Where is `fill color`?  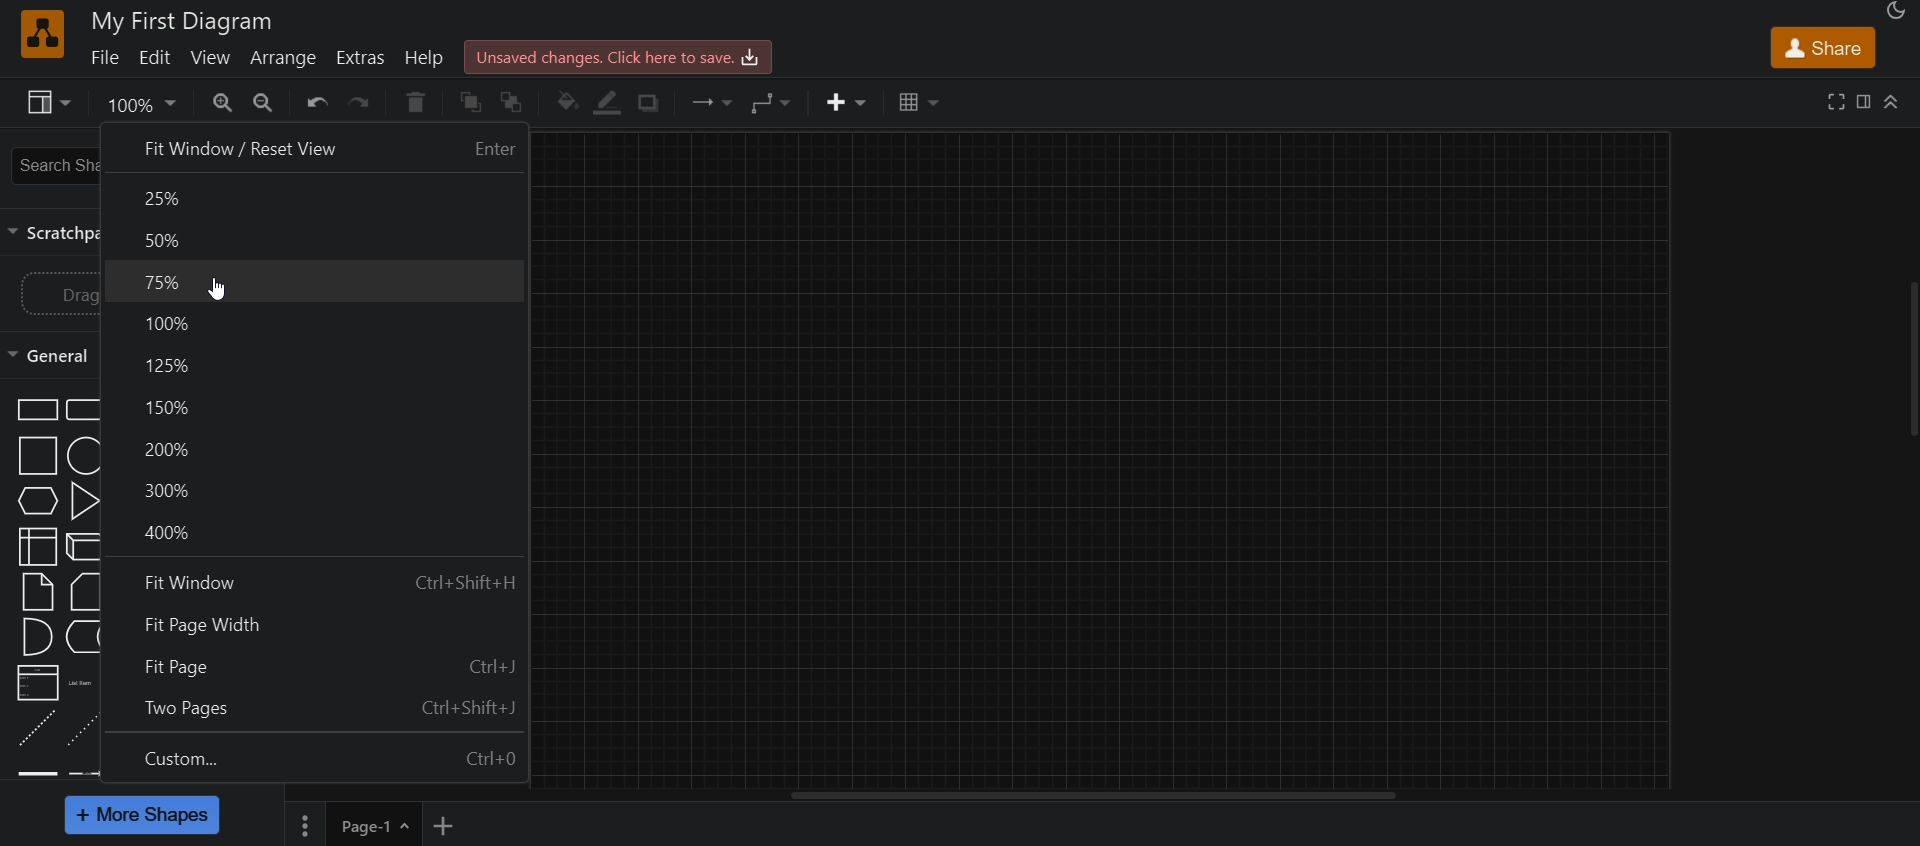 fill color is located at coordinates (568, 103).